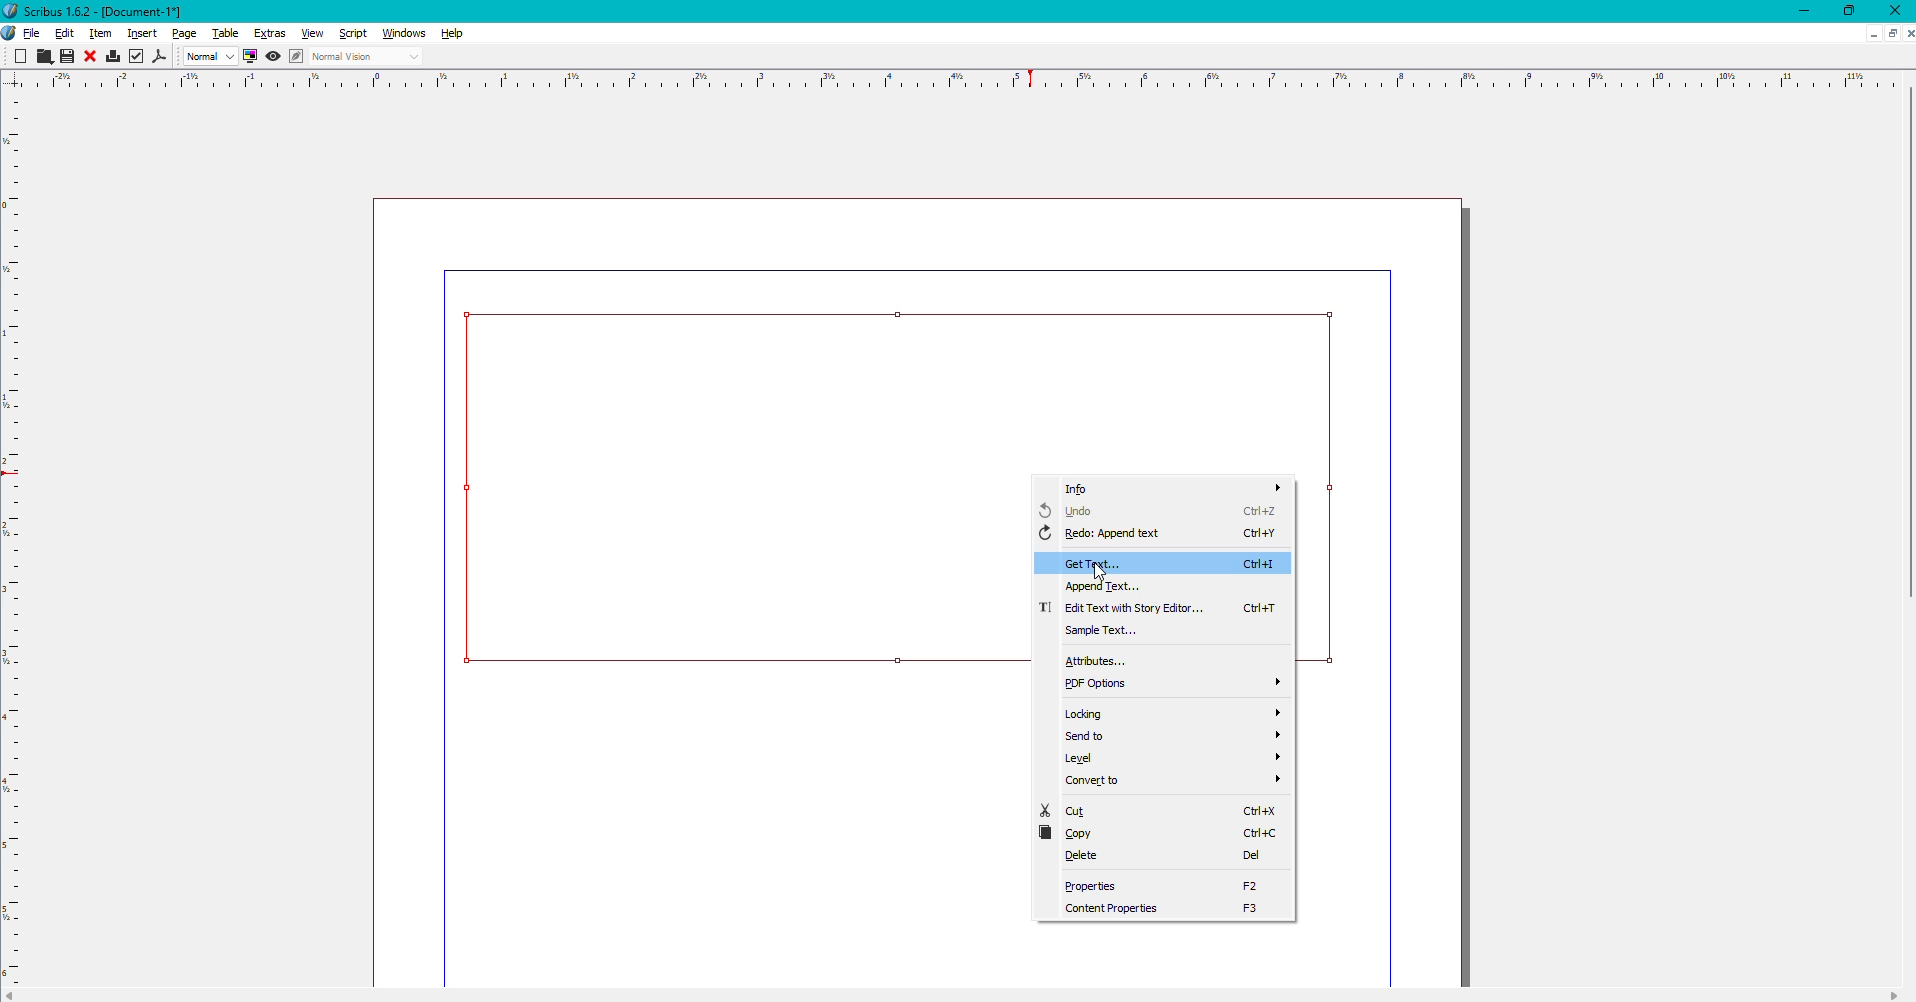  I want to click on Copy, so click(1162, 836).